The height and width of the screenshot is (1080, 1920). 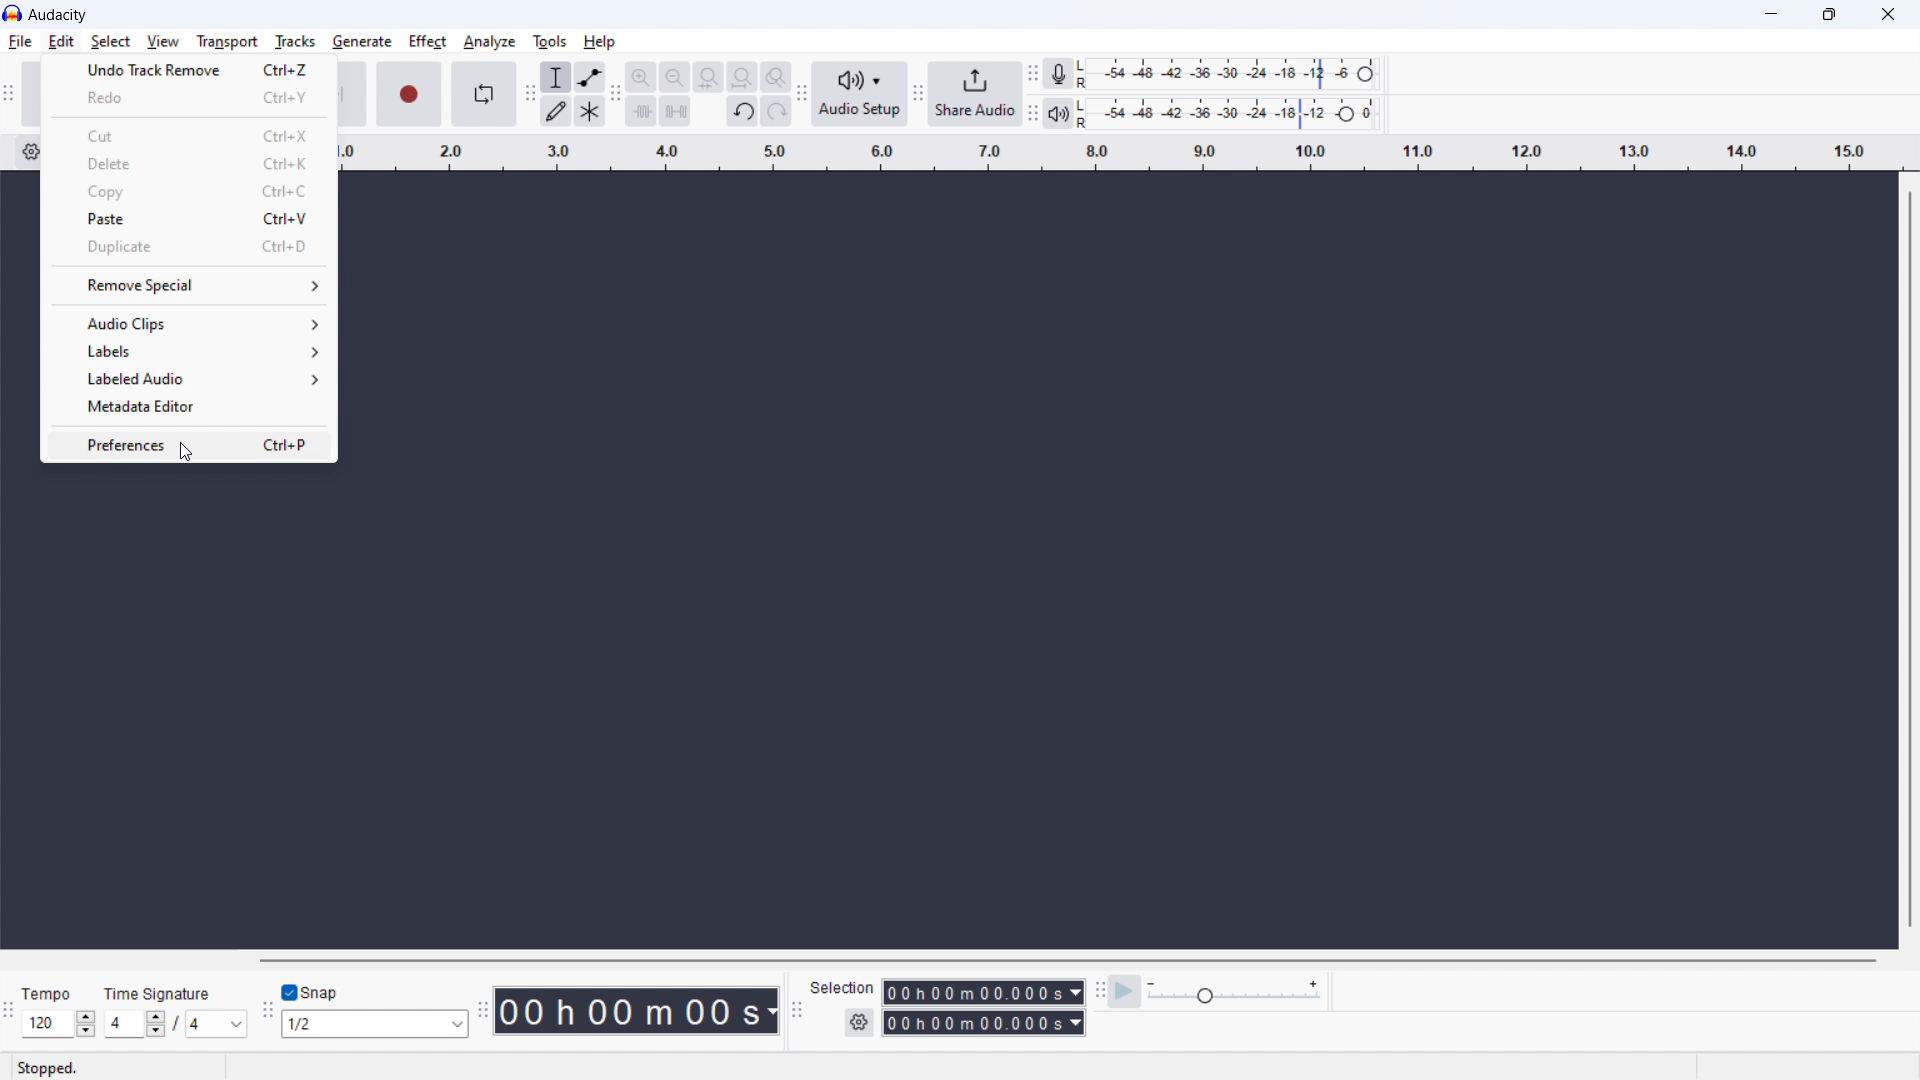 I want to click on file, so click(x=21, y=41).